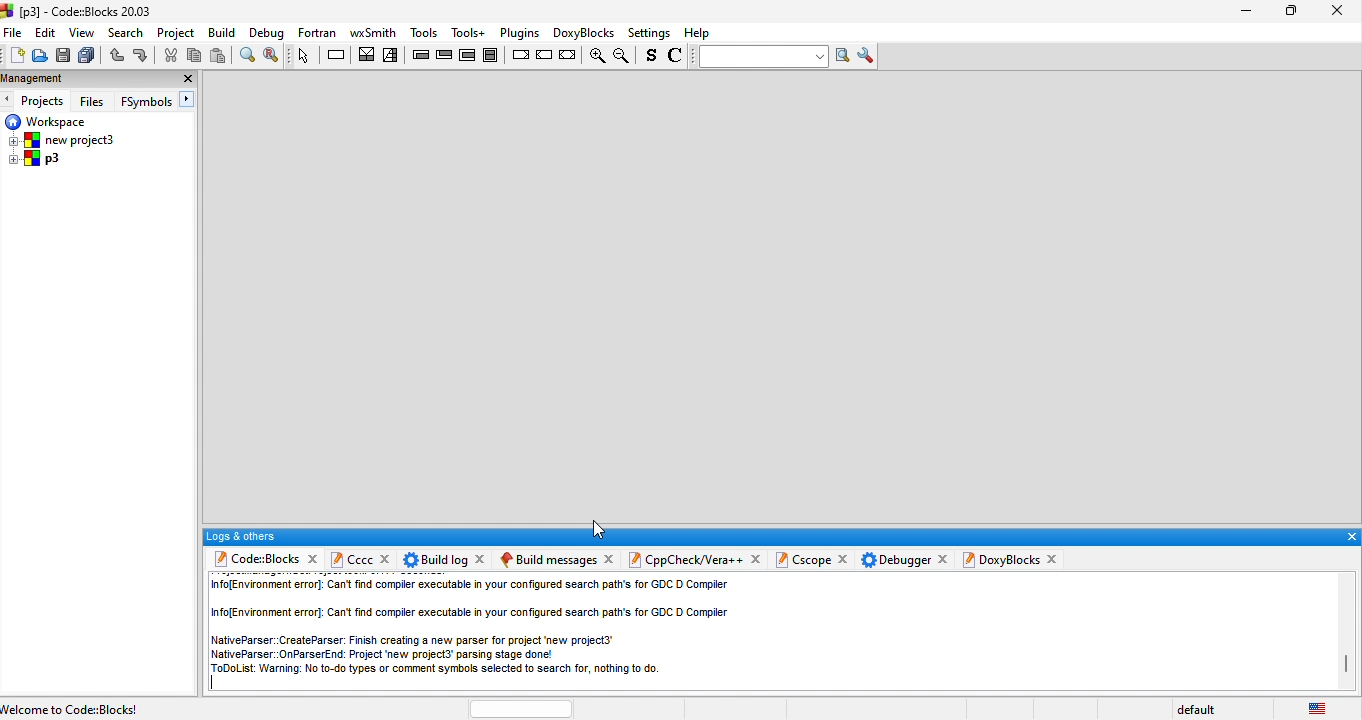  I want to click on doxyblocks, so click(581, 32).